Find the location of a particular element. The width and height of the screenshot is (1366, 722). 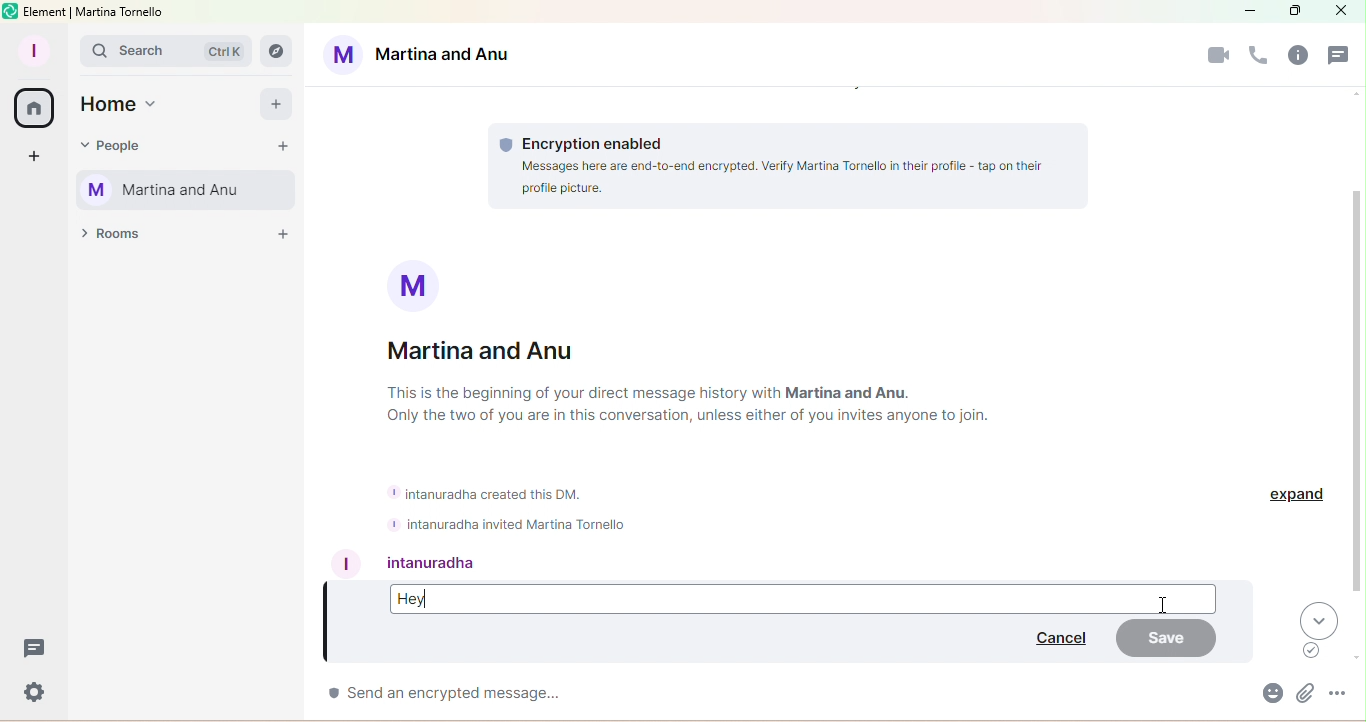

Write message is located at coordinates (803, 597).